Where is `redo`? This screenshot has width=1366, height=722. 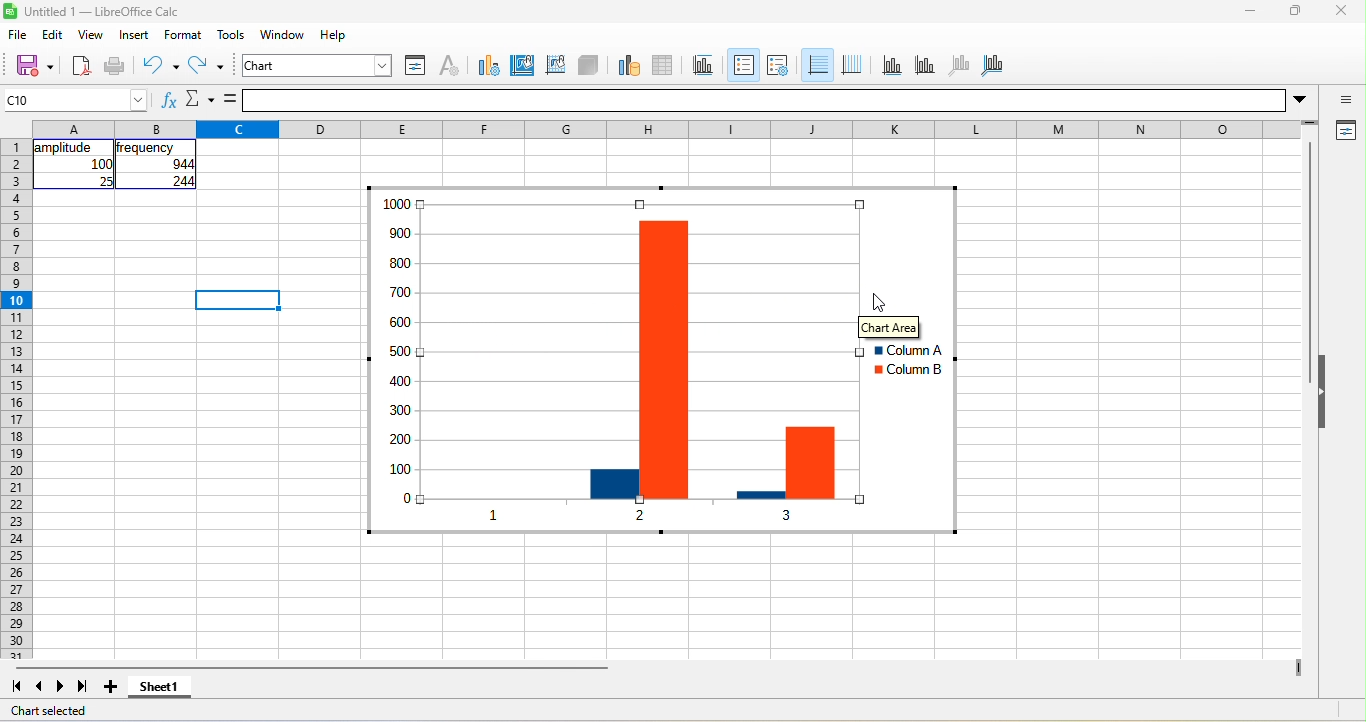 redo is located at coordinates (210, 68).